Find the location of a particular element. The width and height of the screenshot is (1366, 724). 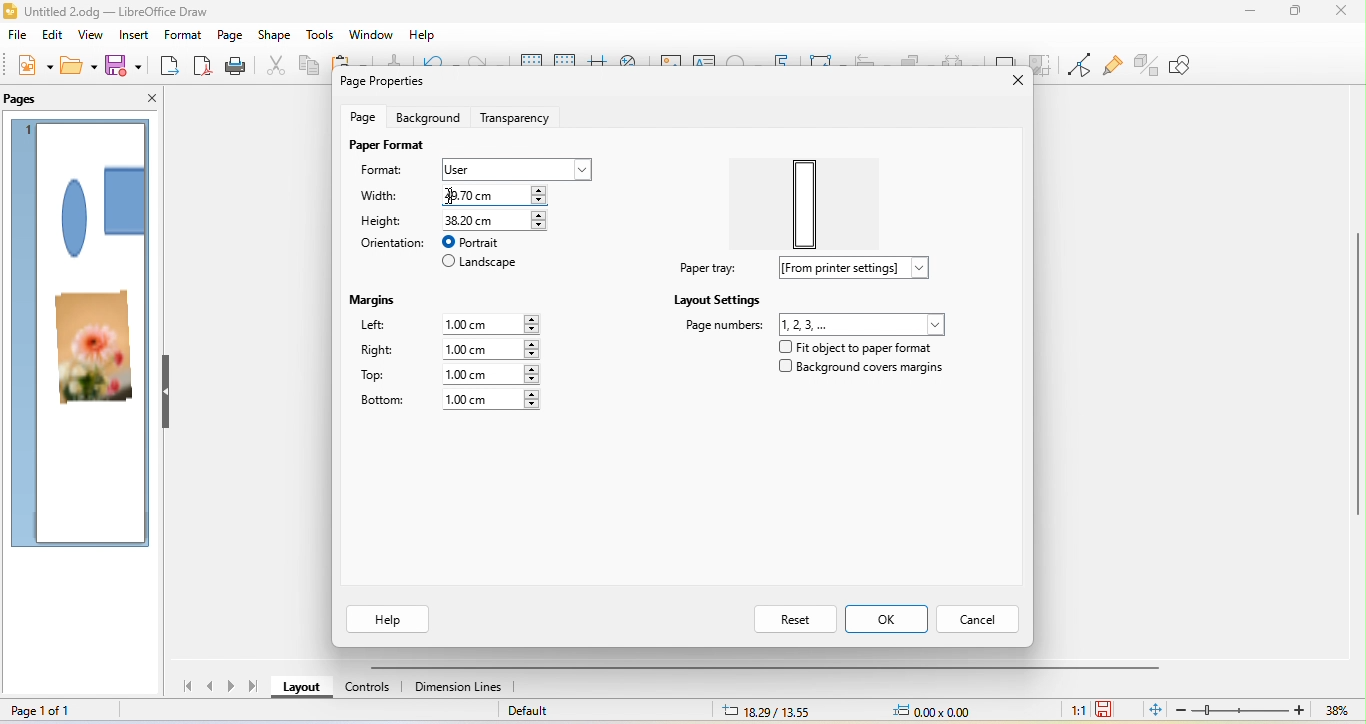

hide is located at coordinates (165, 393).